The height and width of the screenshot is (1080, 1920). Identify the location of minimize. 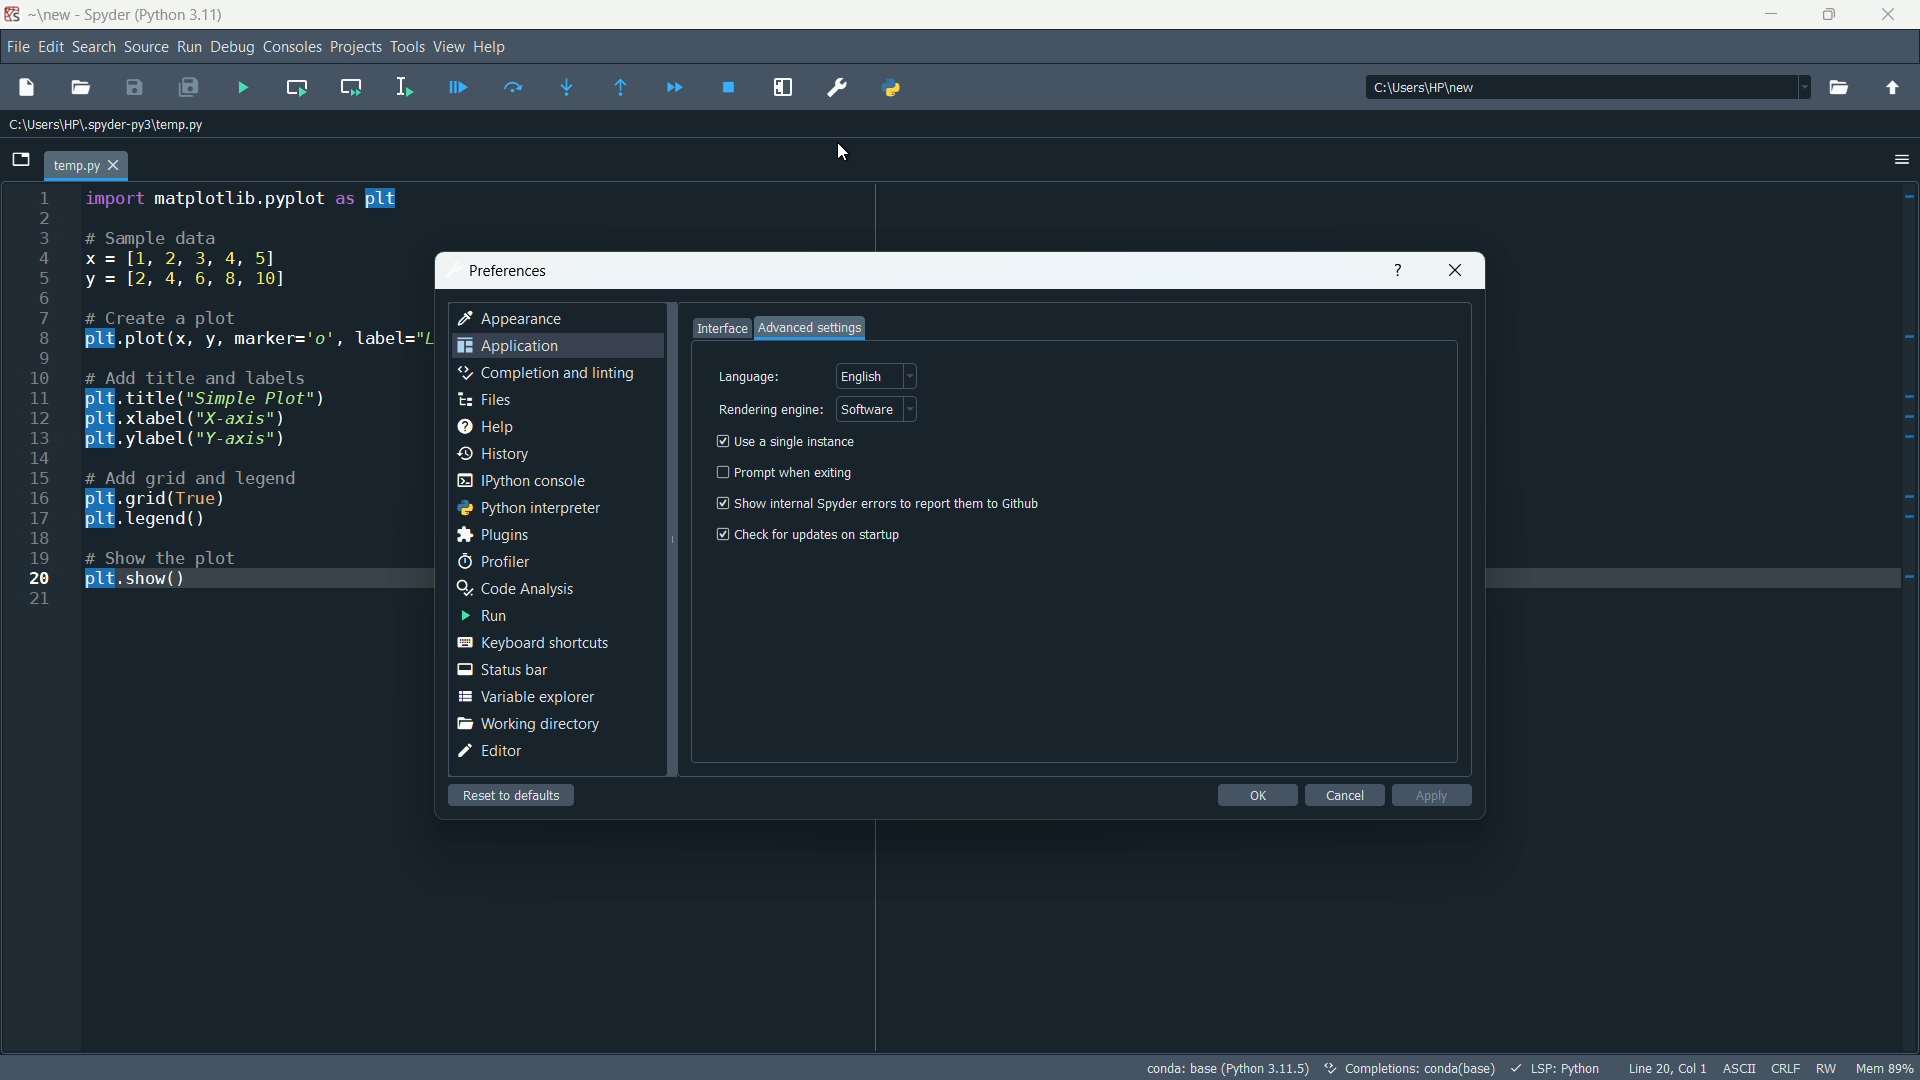
(1772, 14).